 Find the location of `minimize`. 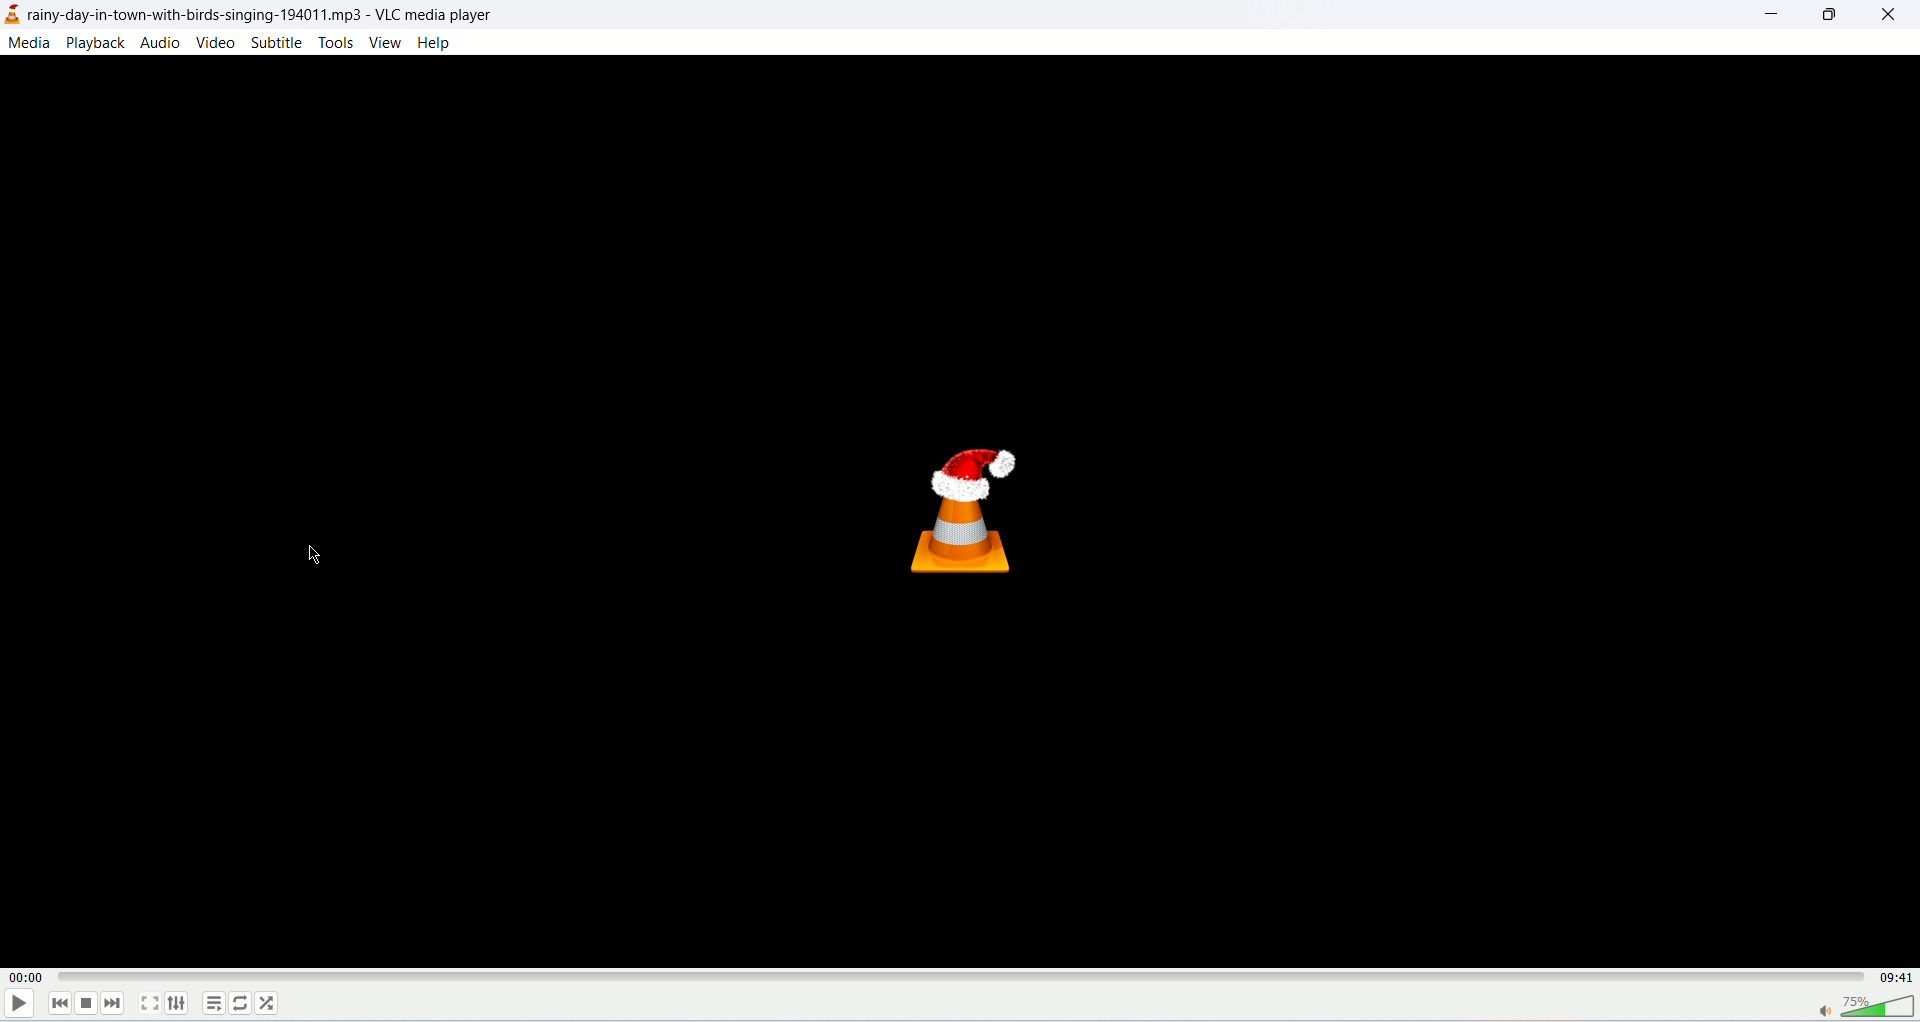

minimize is located at coordinates (1771, 16).